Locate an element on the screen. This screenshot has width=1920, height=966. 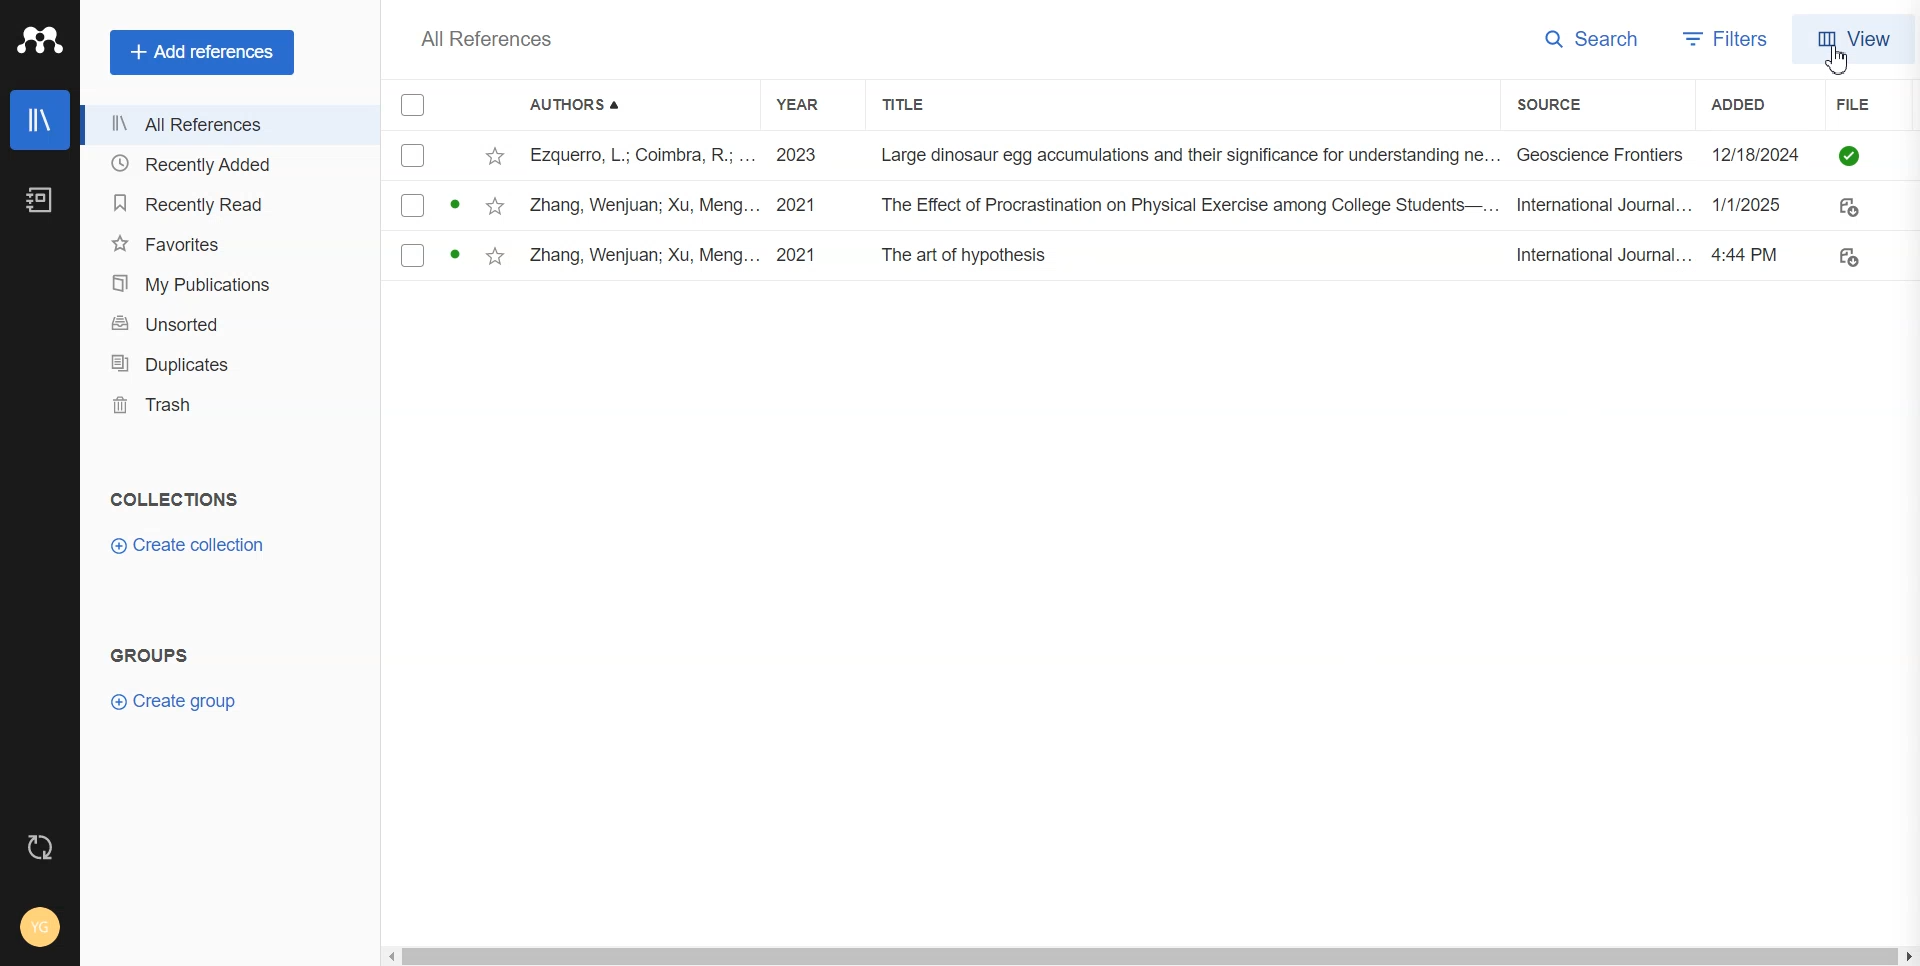
Cursor is located at coordinates (1838, 60).